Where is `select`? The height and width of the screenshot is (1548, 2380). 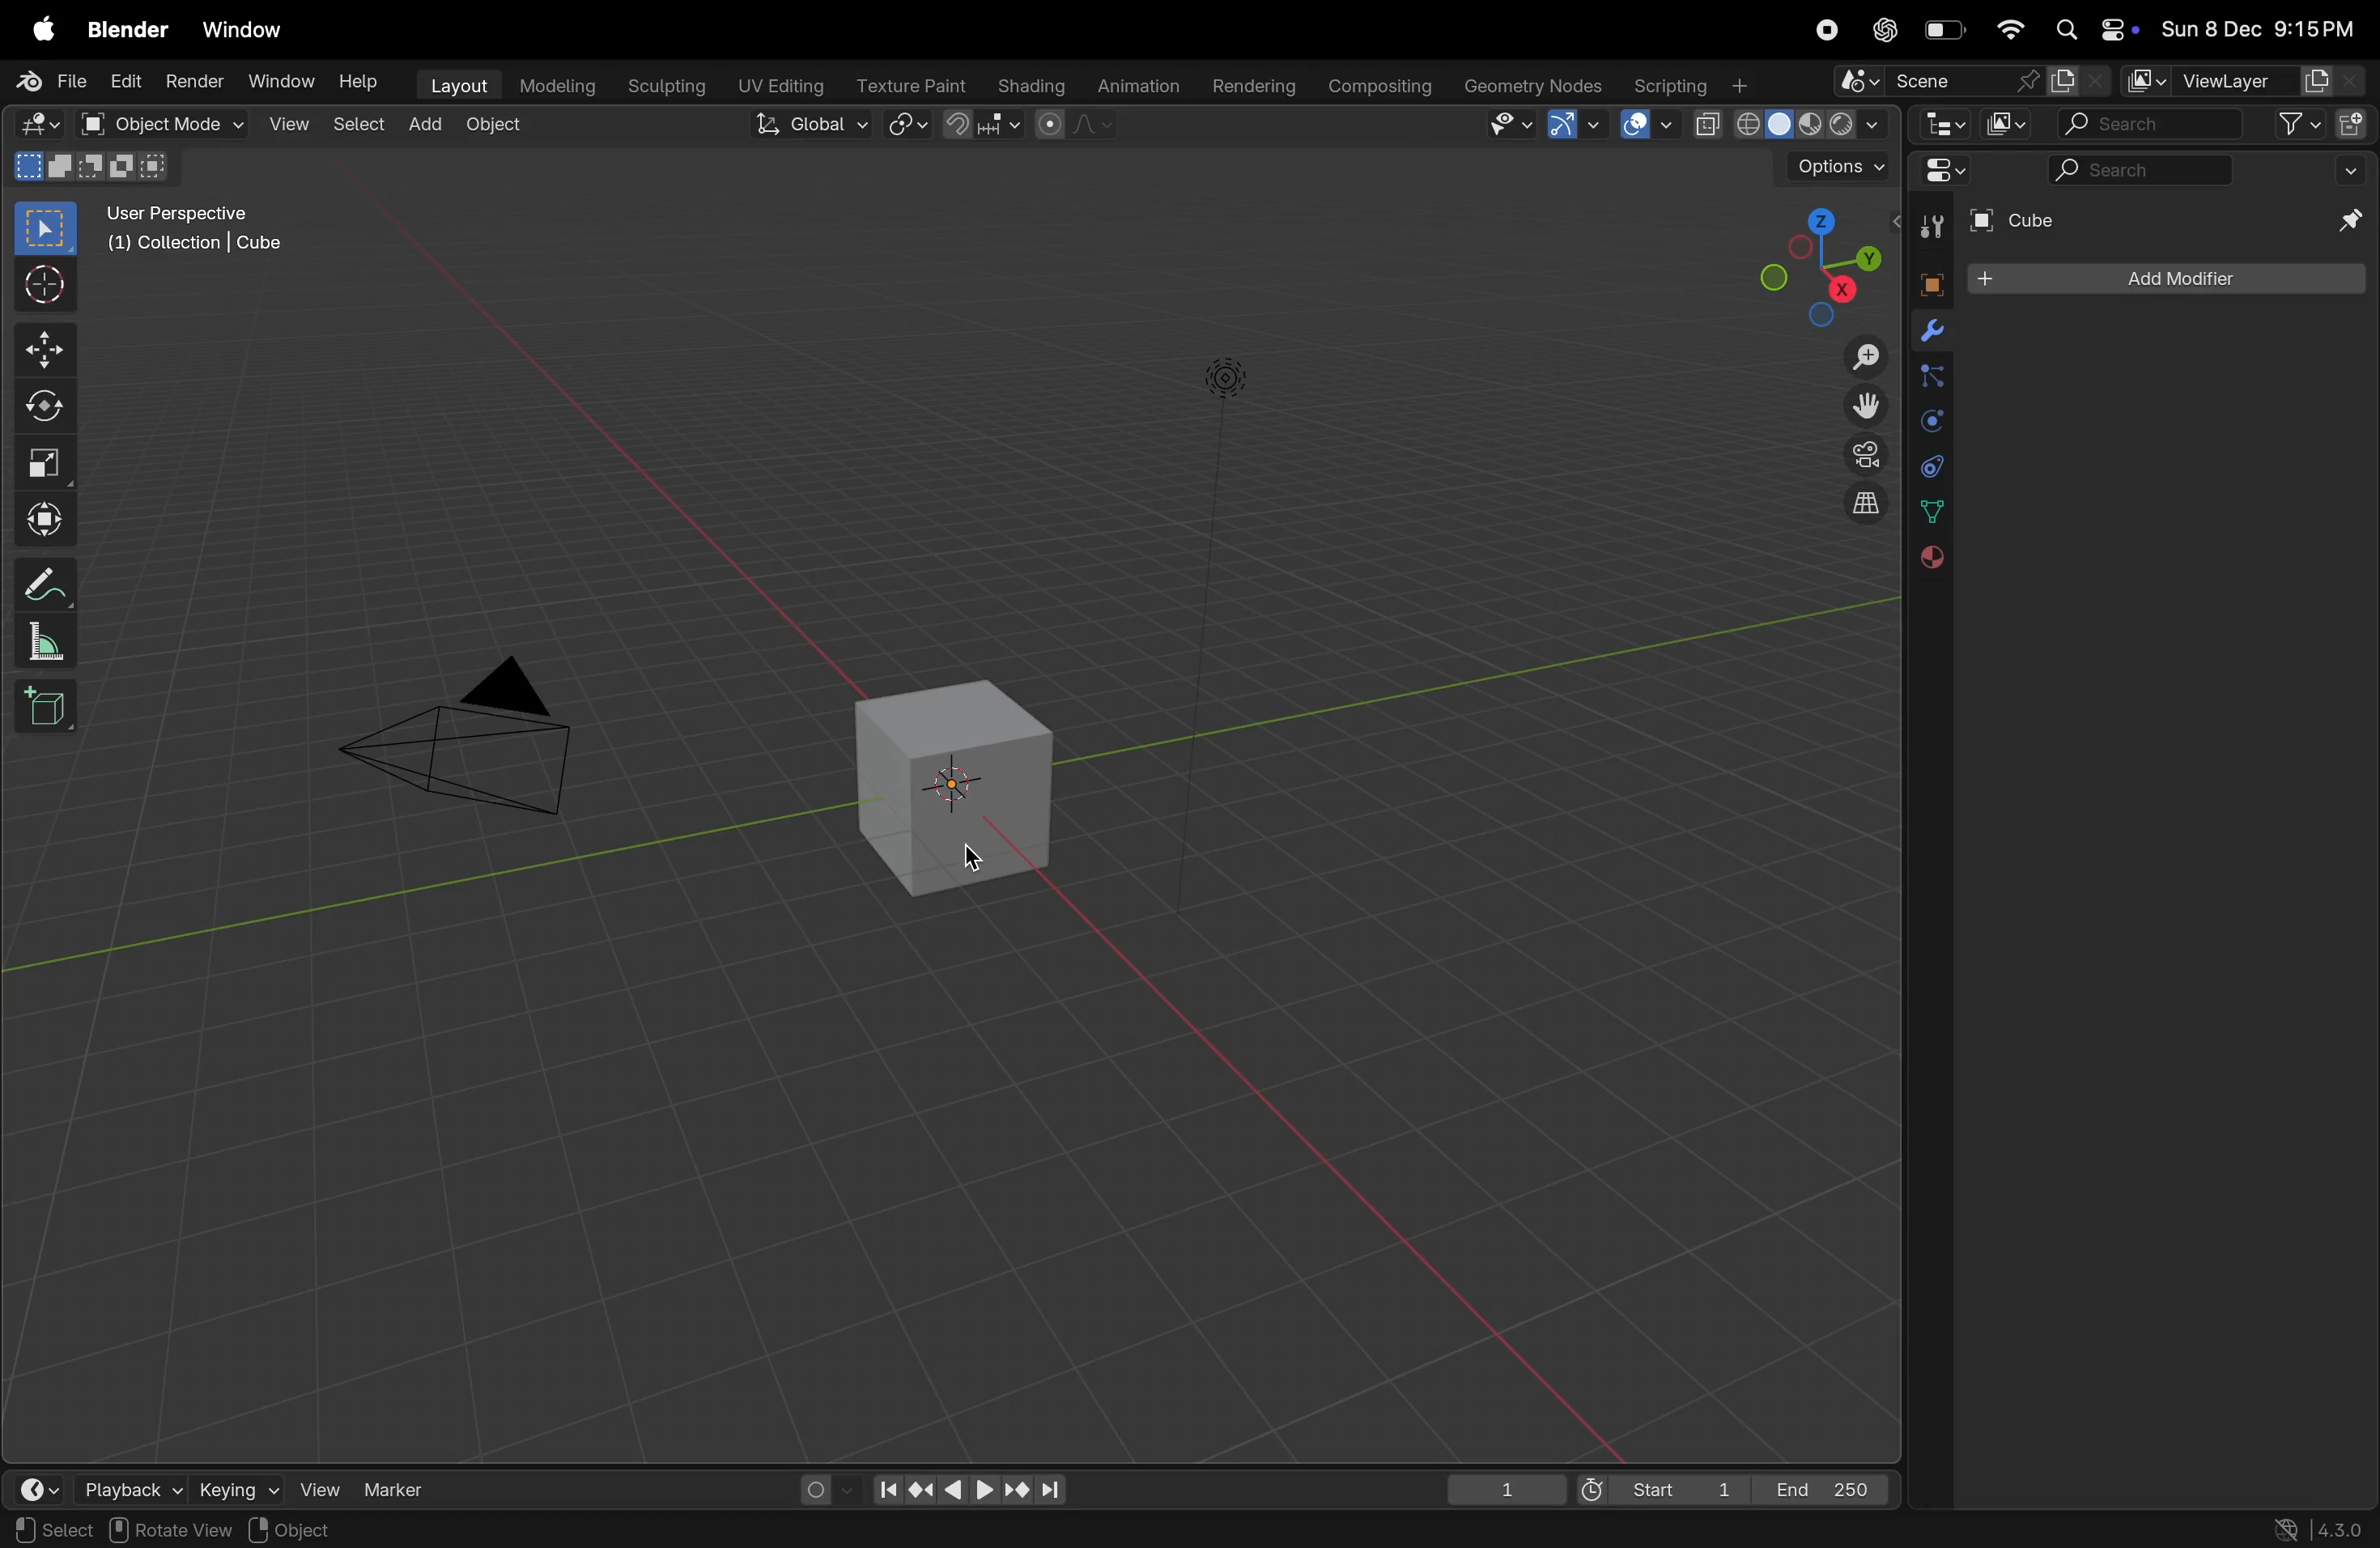 select is located at coordinates (53, 1530).